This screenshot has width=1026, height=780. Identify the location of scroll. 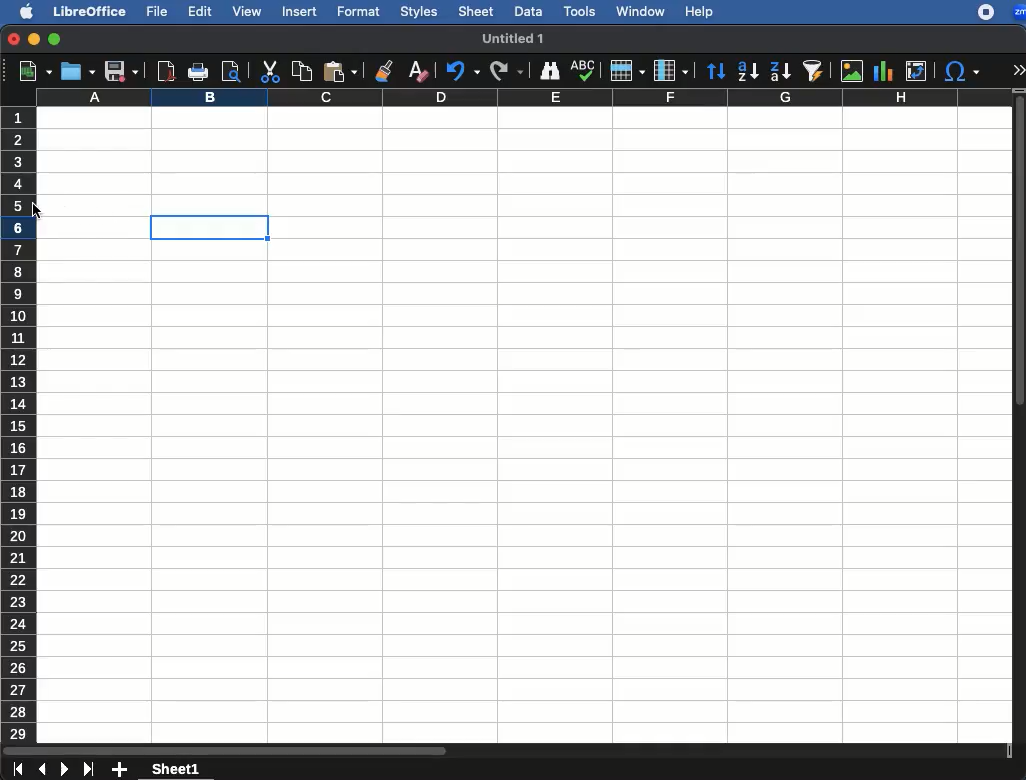
(1020, 417).